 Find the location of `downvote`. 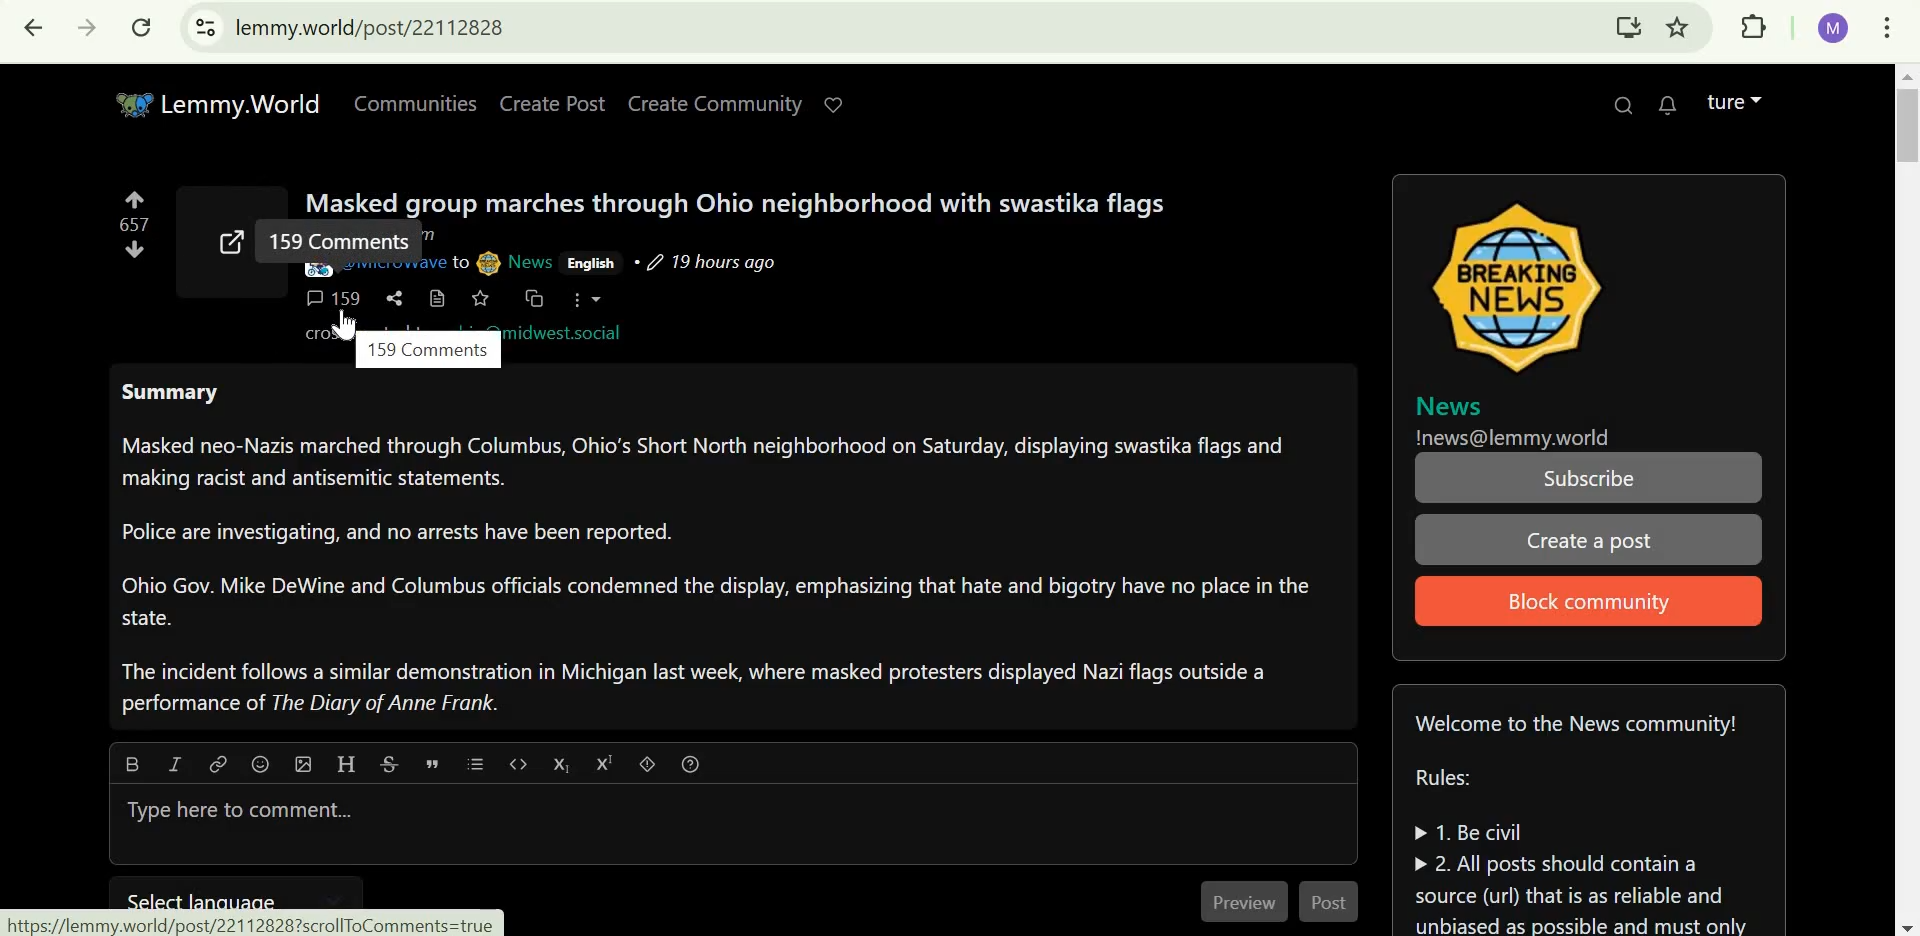

downvote is located at coordinates (134, 249).